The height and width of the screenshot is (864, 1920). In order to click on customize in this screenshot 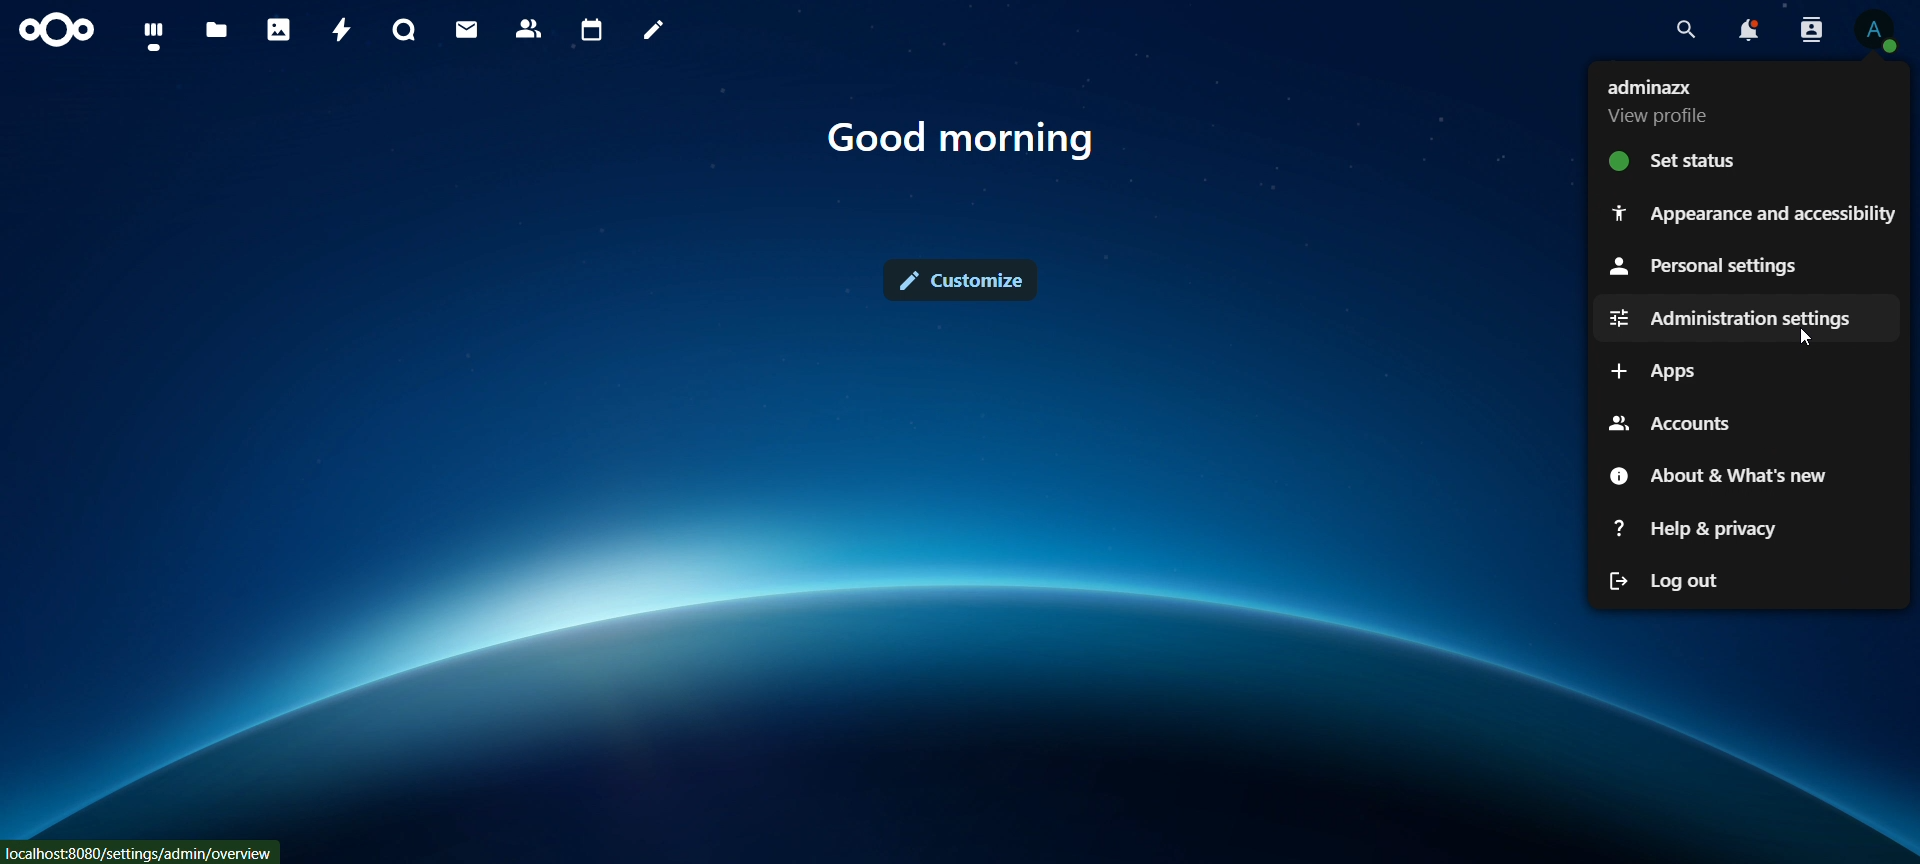, I will do `click(962, 280)`.